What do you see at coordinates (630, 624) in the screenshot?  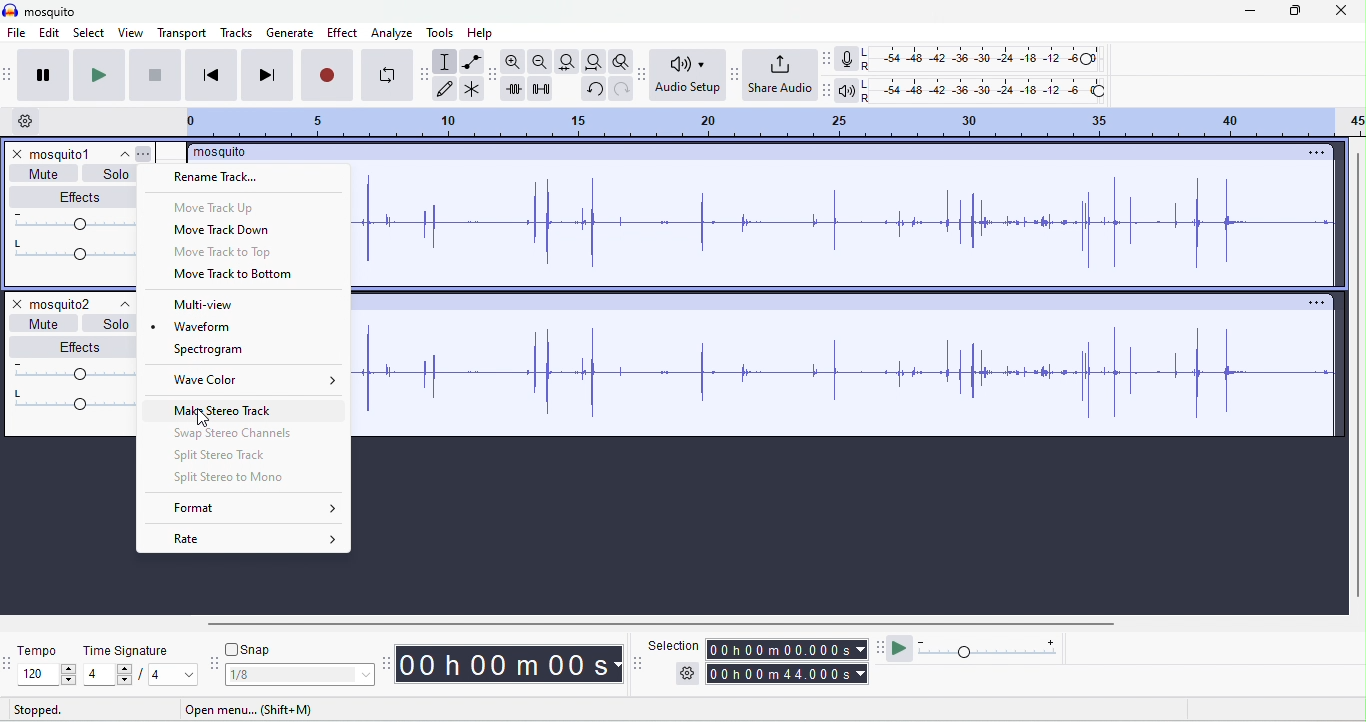 I see `horizontal scroll bar` at bounding box center [630, 624].